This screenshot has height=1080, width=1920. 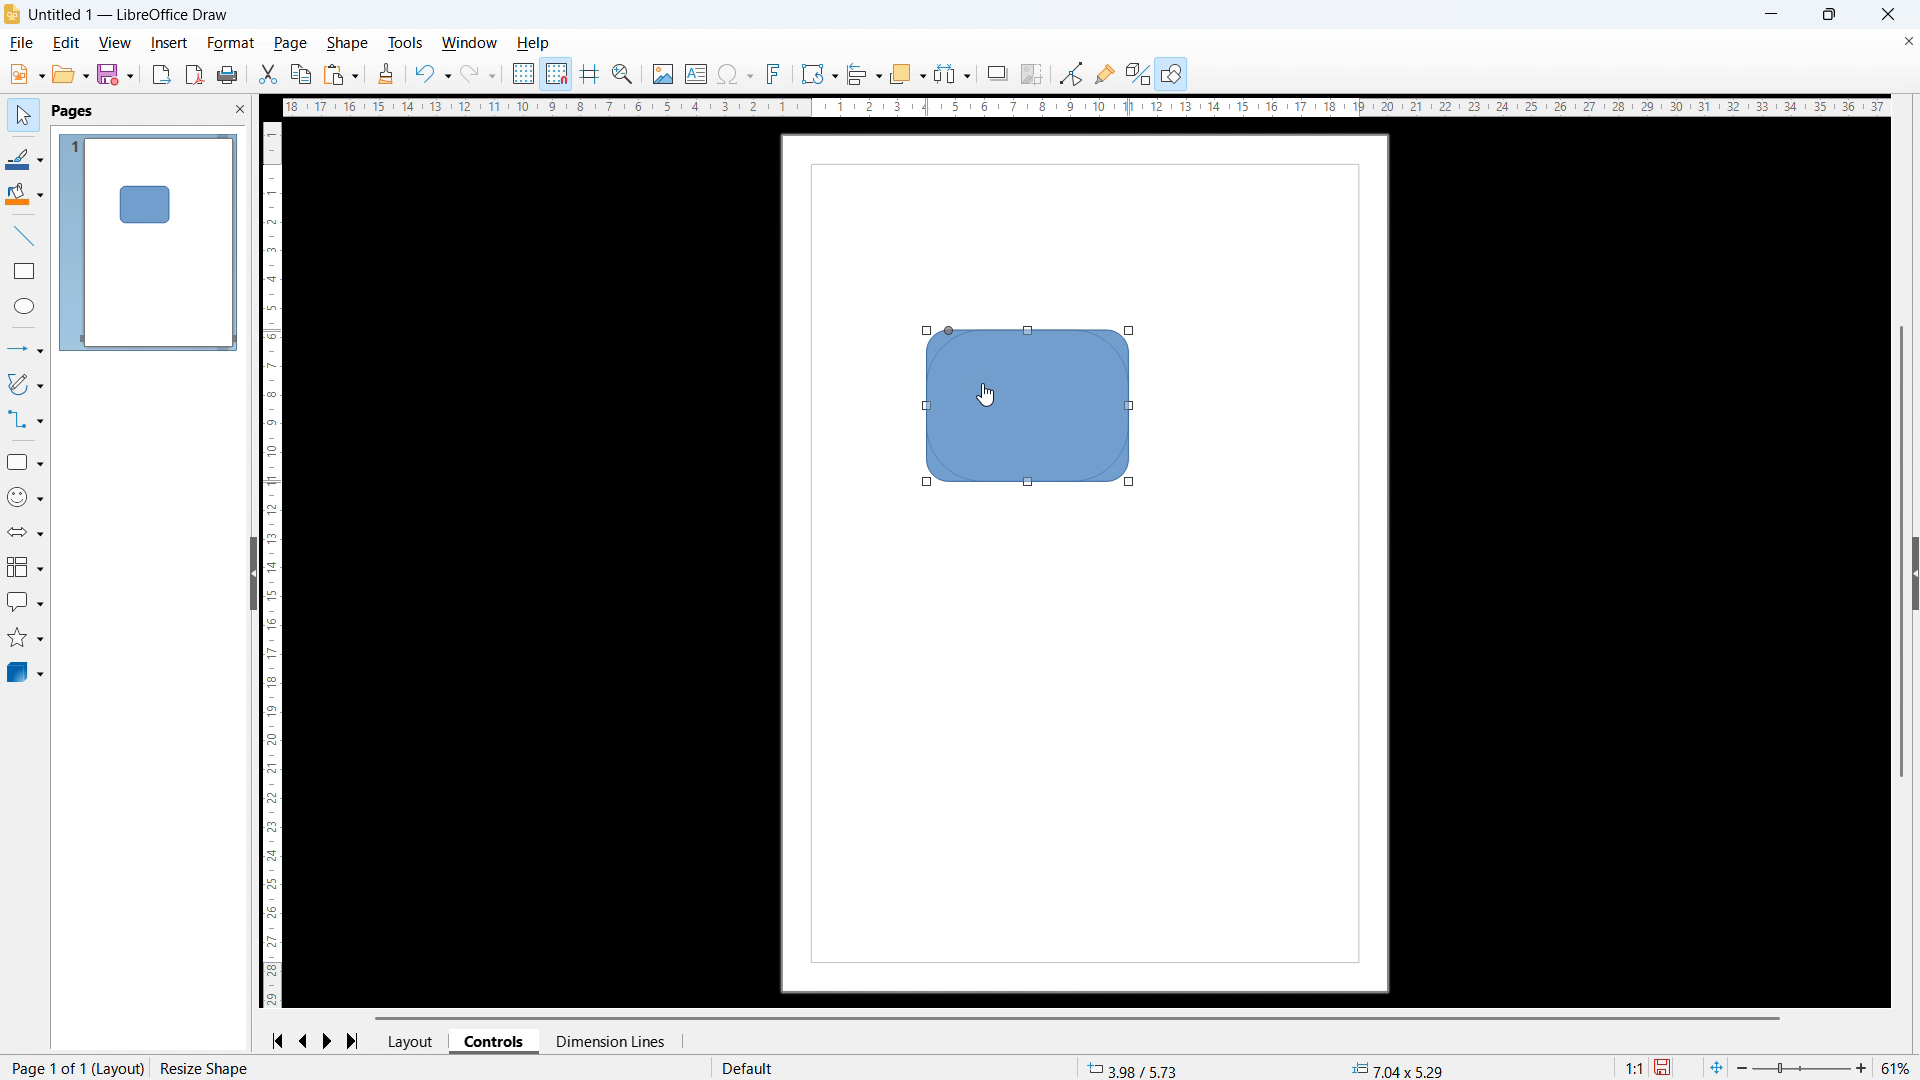 What do you see at coordinates (25, 533) in the screenshot?
I see `Block arrows ` at bounding box center [25, 533].